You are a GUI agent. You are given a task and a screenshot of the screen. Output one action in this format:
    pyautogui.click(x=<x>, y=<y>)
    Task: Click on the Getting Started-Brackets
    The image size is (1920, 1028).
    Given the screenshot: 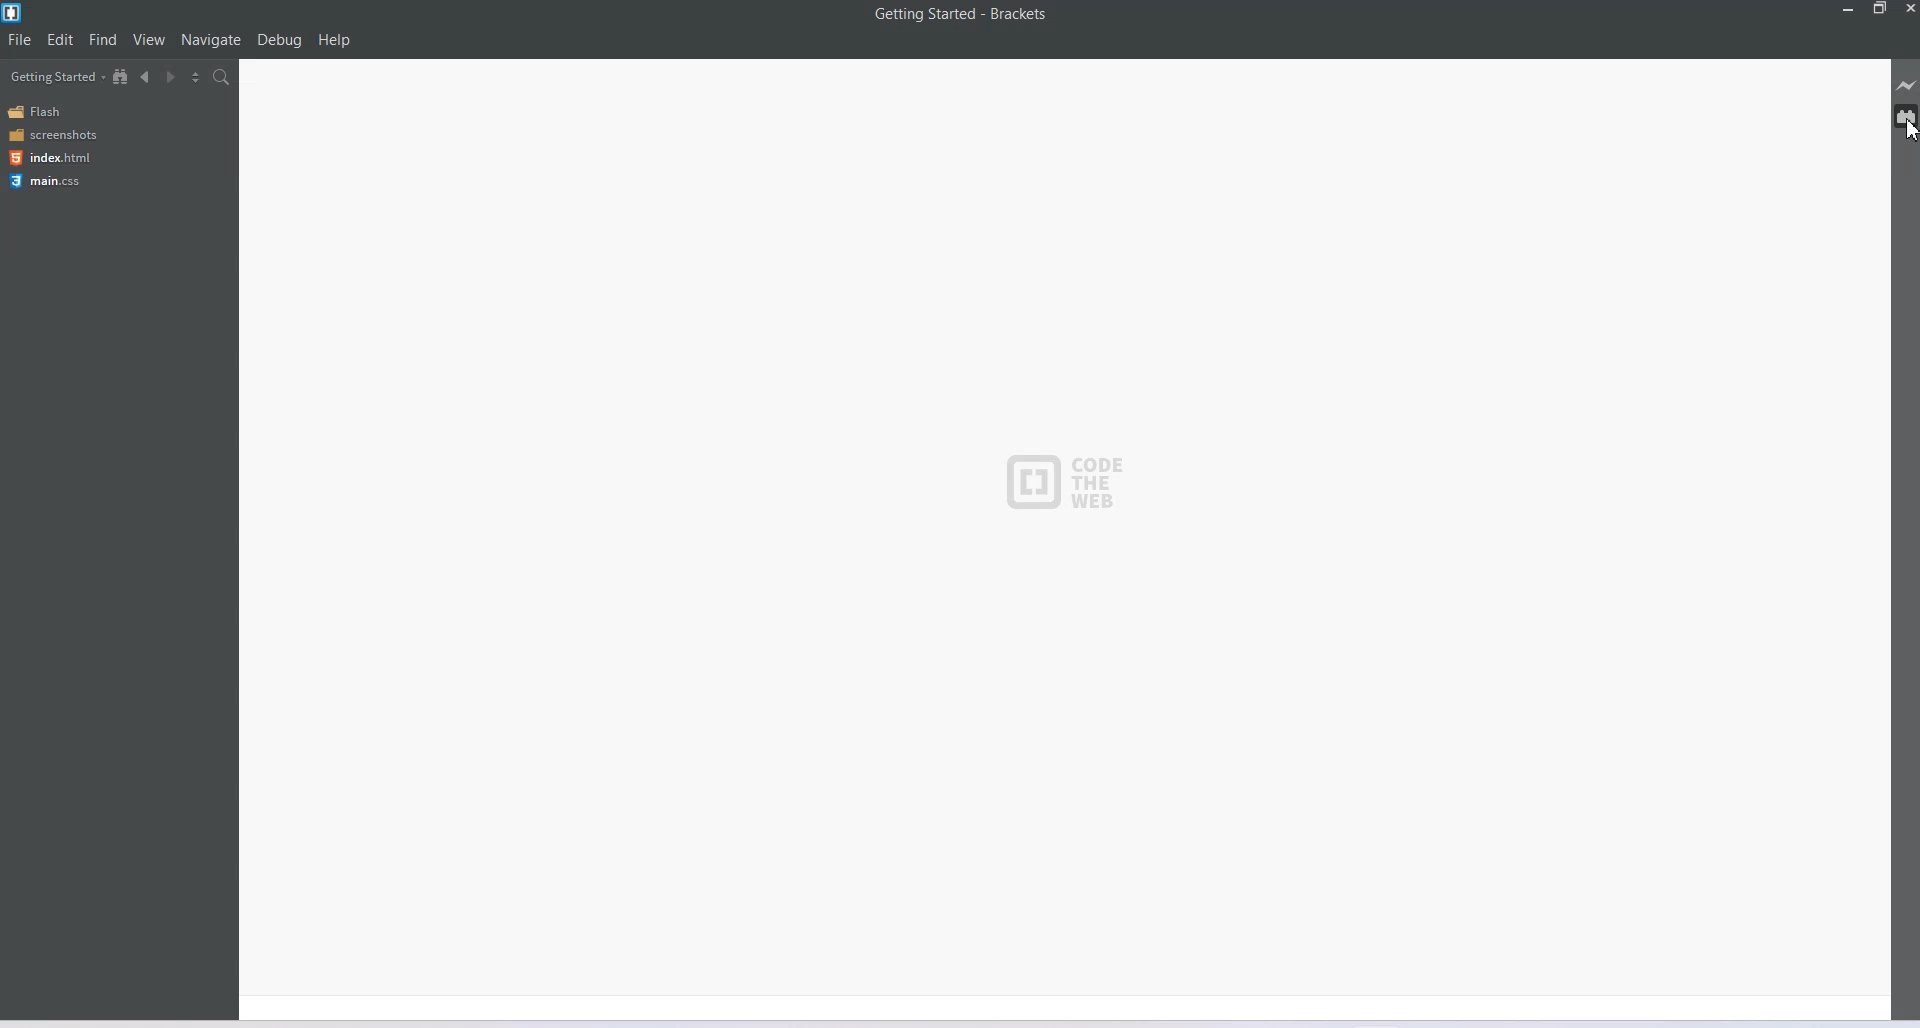 What is the action you would take?
    pyautogui.click(x=961, y=15)
    